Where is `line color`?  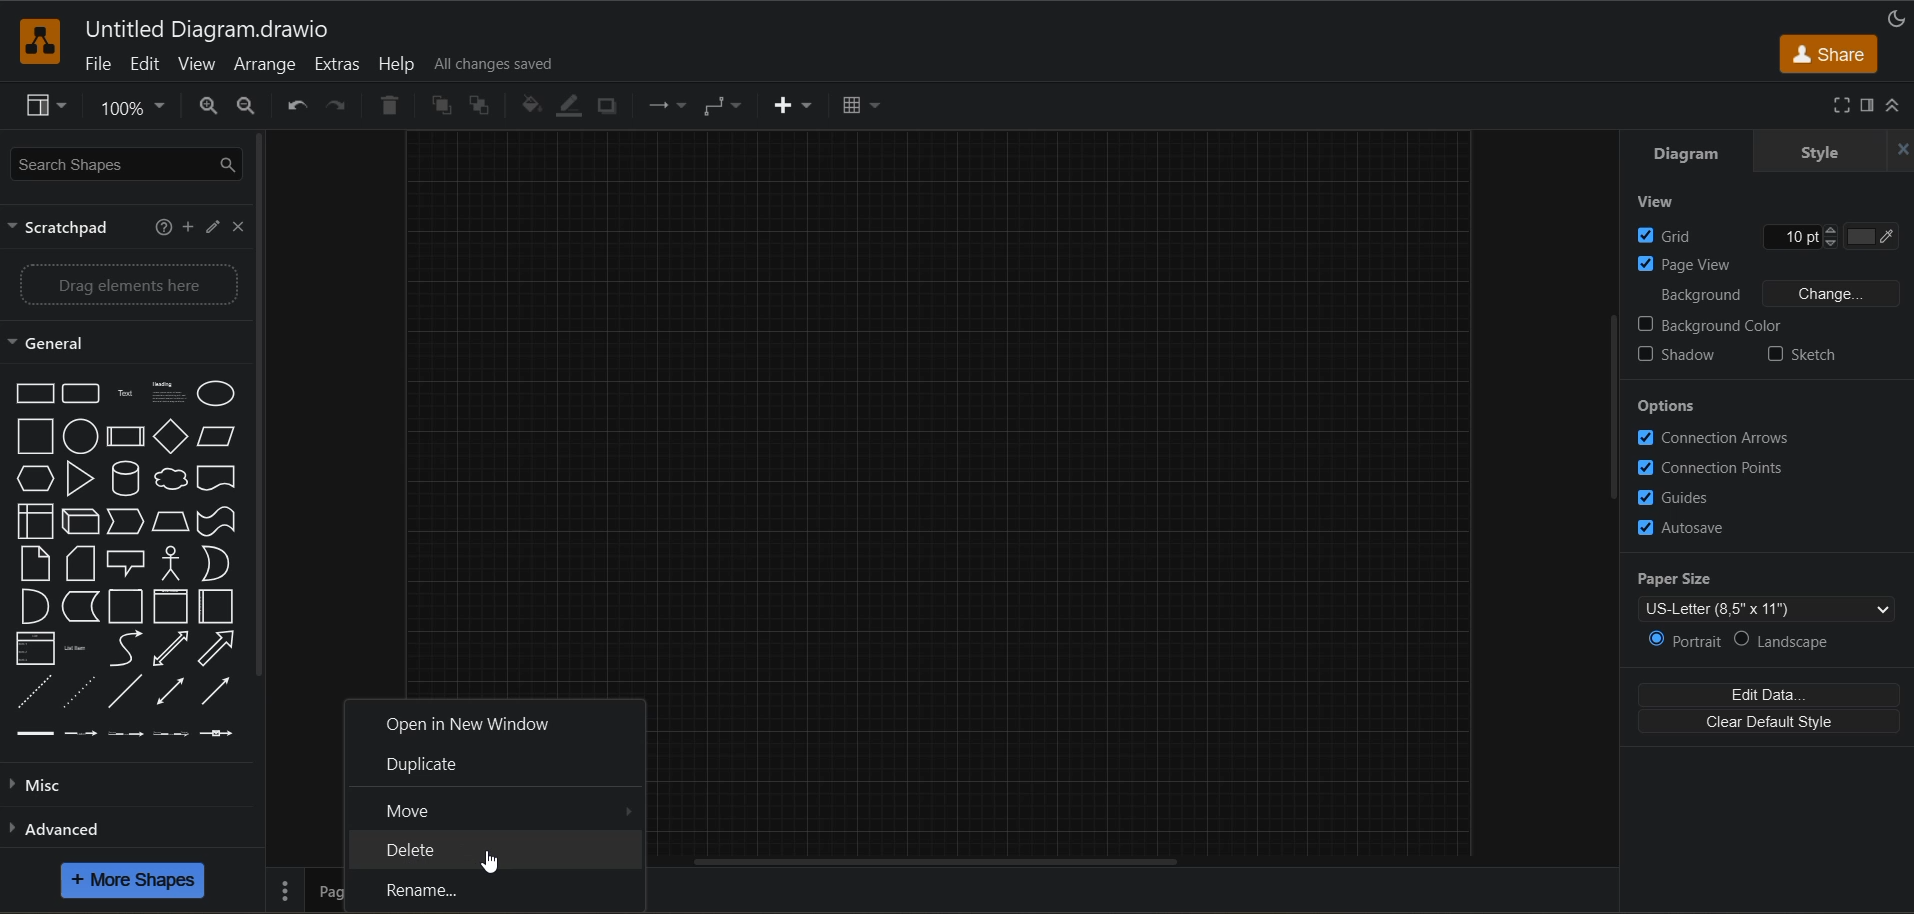
line color is located at coordinates (574, 107).